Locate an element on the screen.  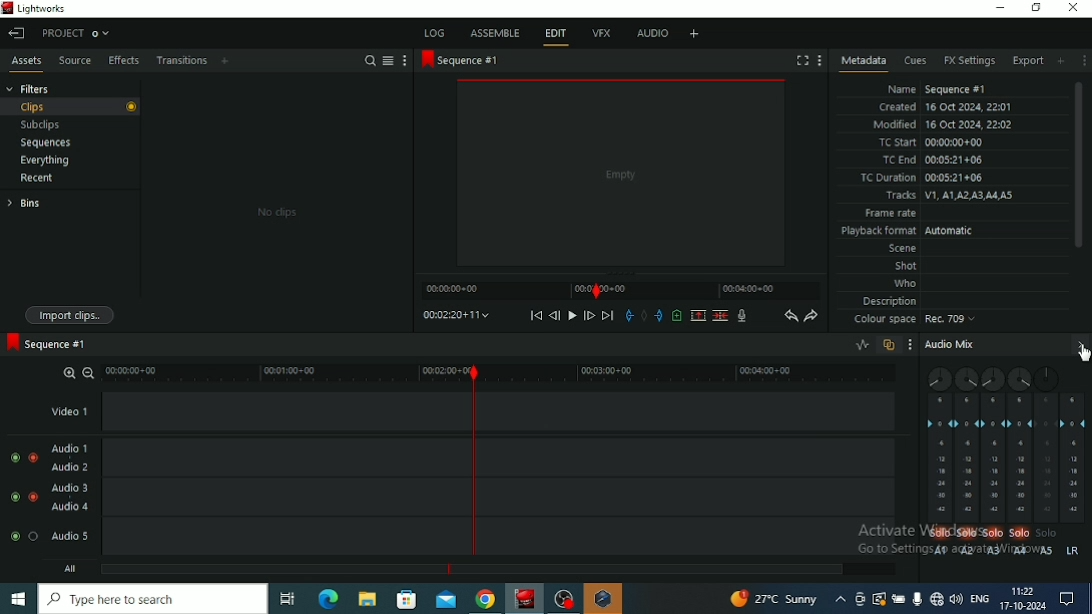
Mute/unmute this track is located at coordinates (14, 458).